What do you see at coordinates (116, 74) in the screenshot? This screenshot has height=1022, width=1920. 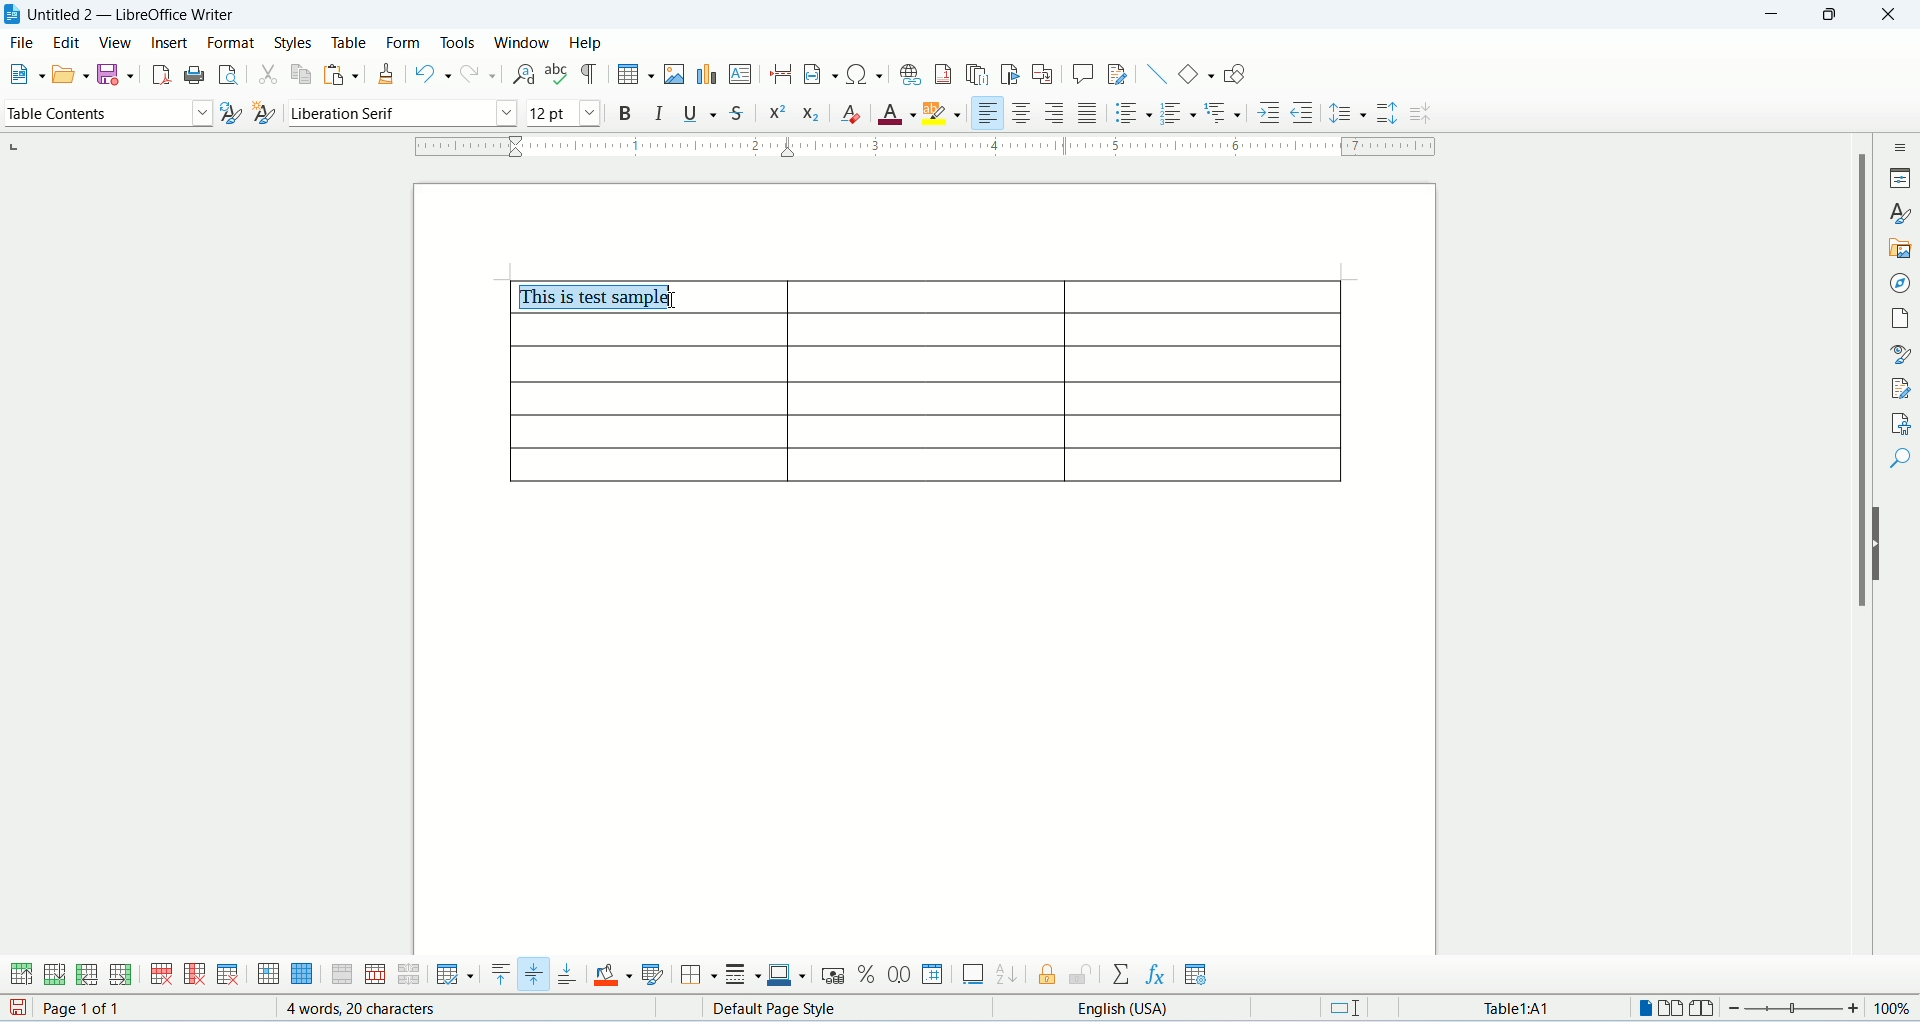 I see `safe` at bounding box center [116, 74].